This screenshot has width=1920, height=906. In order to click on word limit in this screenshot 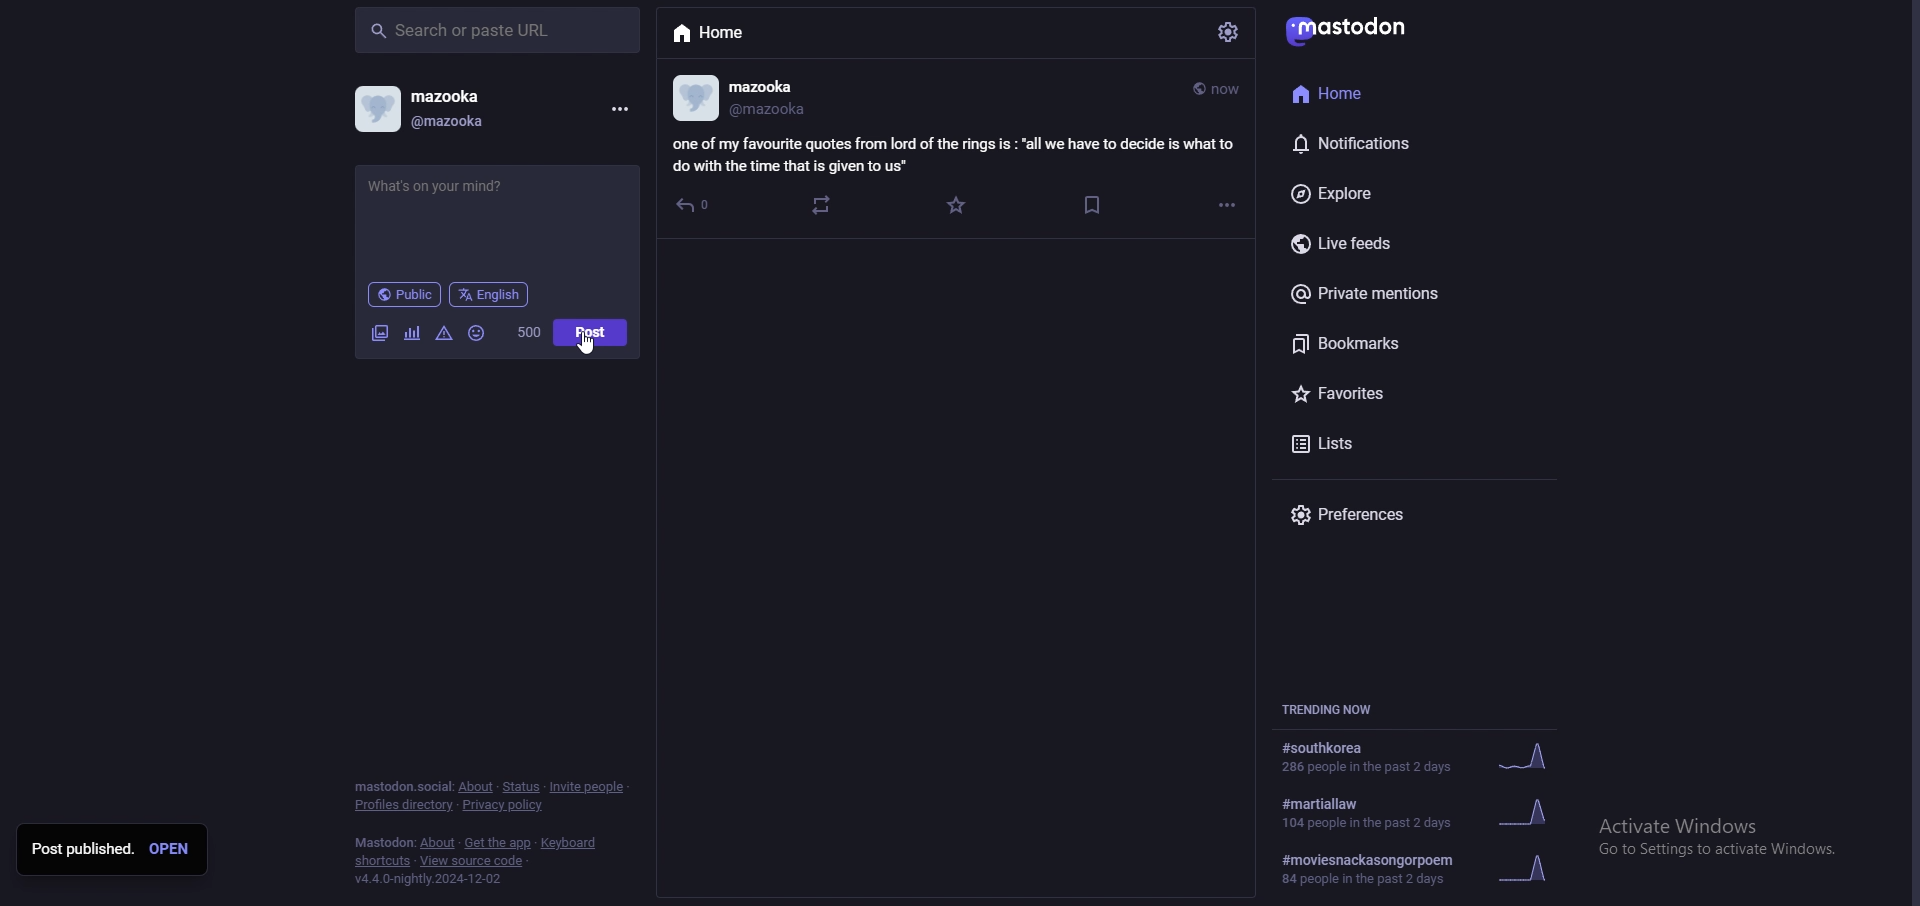, I will do `click(528, 332)`.